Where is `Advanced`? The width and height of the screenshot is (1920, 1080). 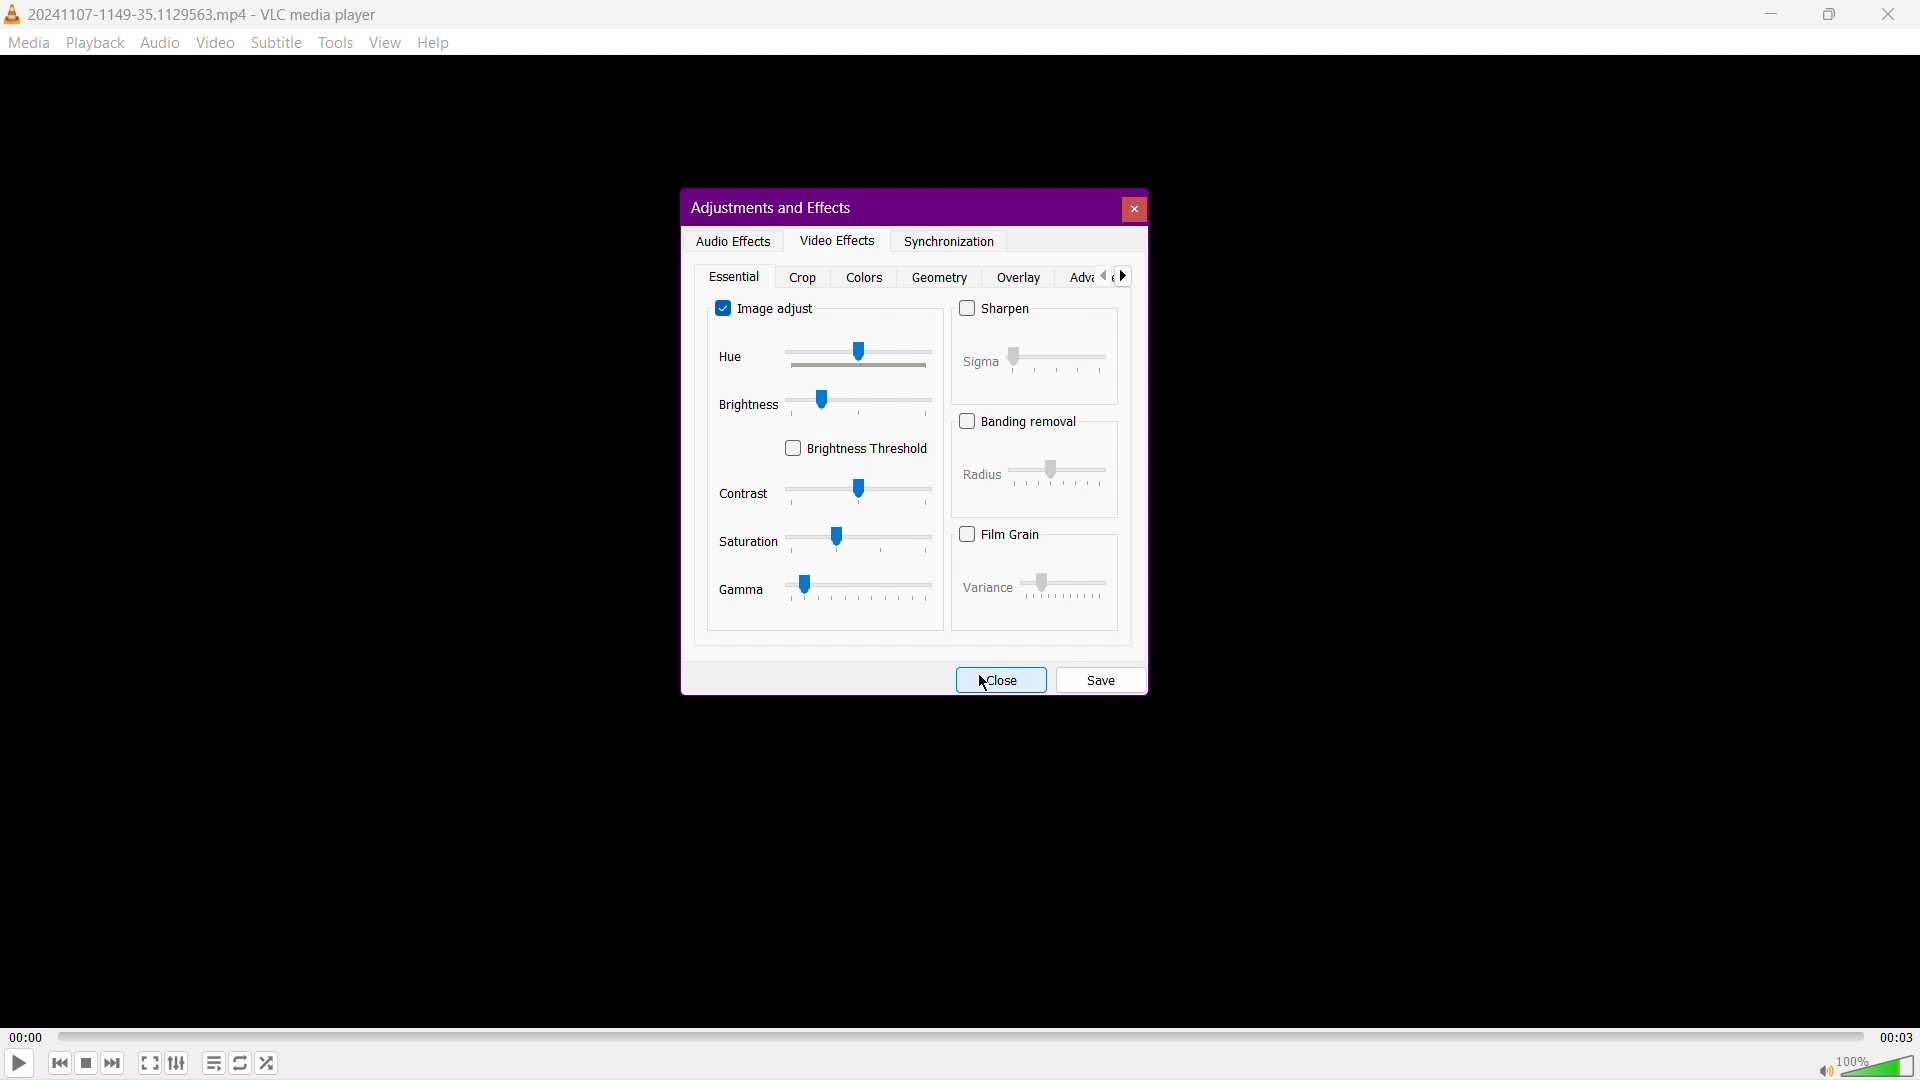
Advanced is located at coordinates (1097, 276).